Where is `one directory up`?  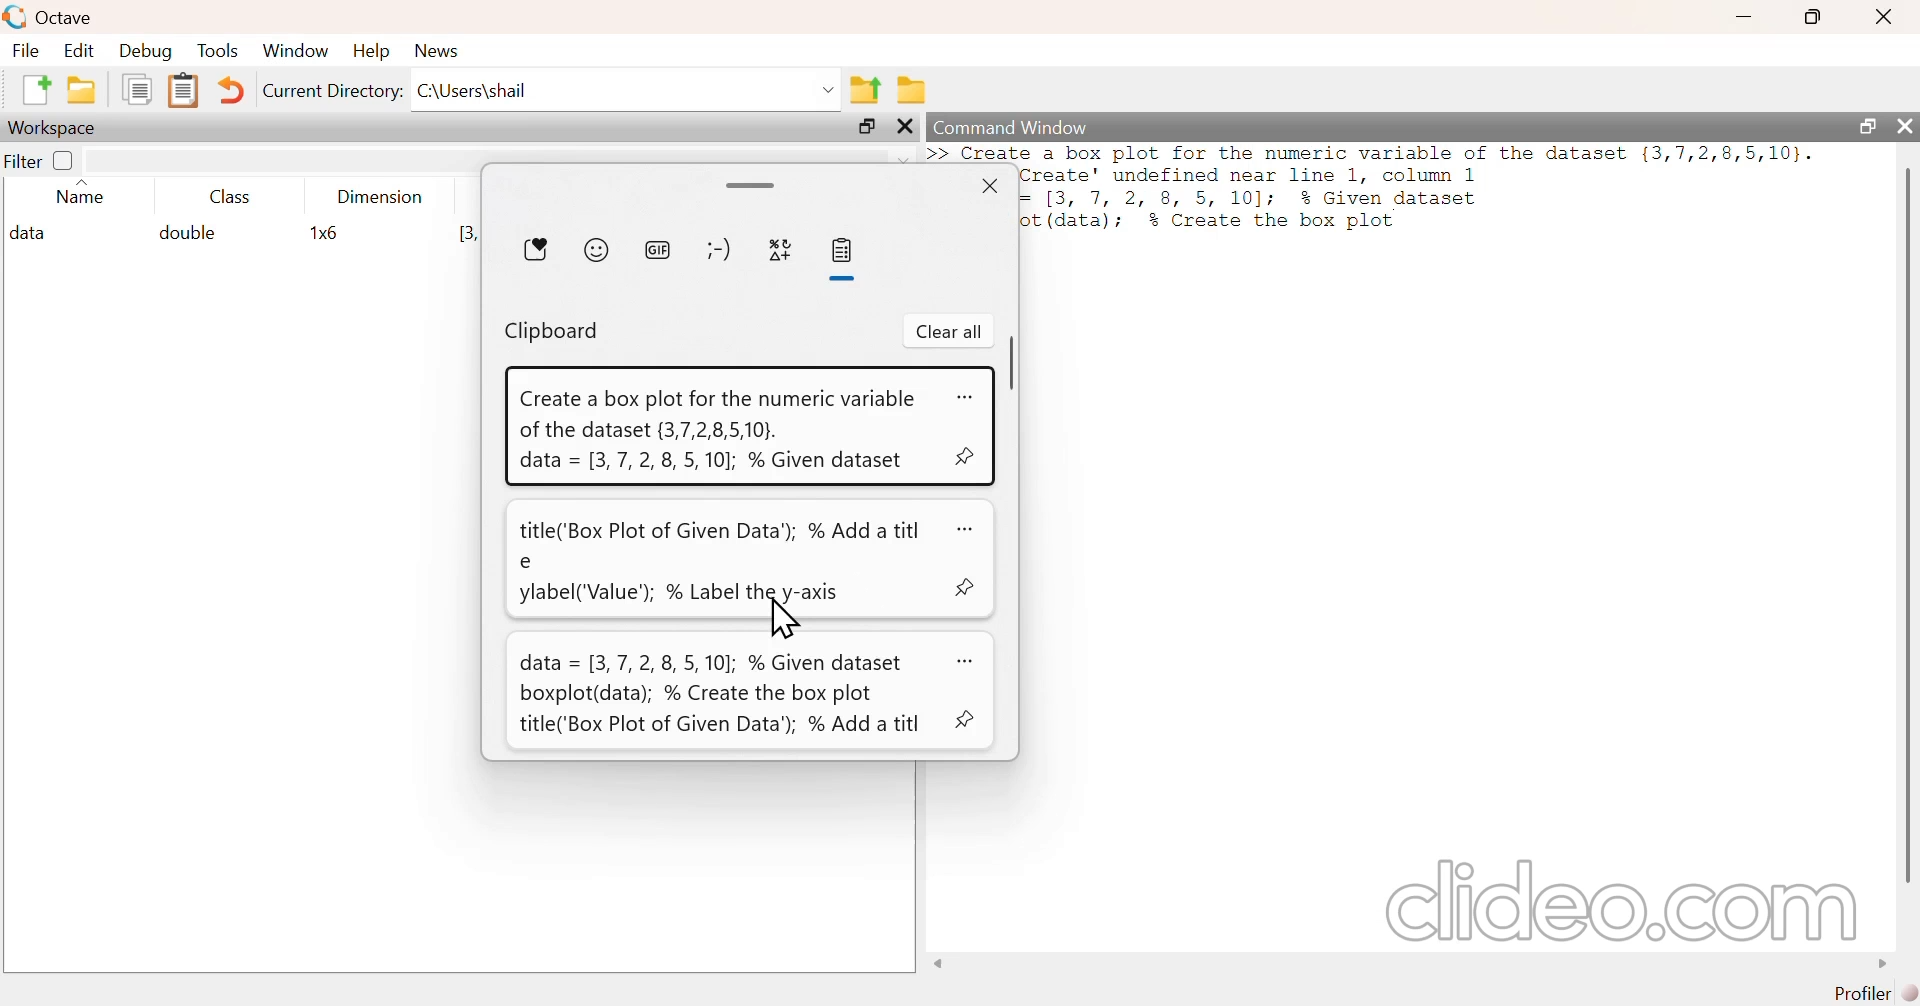
one directory up is located at coordinates (866, 88).